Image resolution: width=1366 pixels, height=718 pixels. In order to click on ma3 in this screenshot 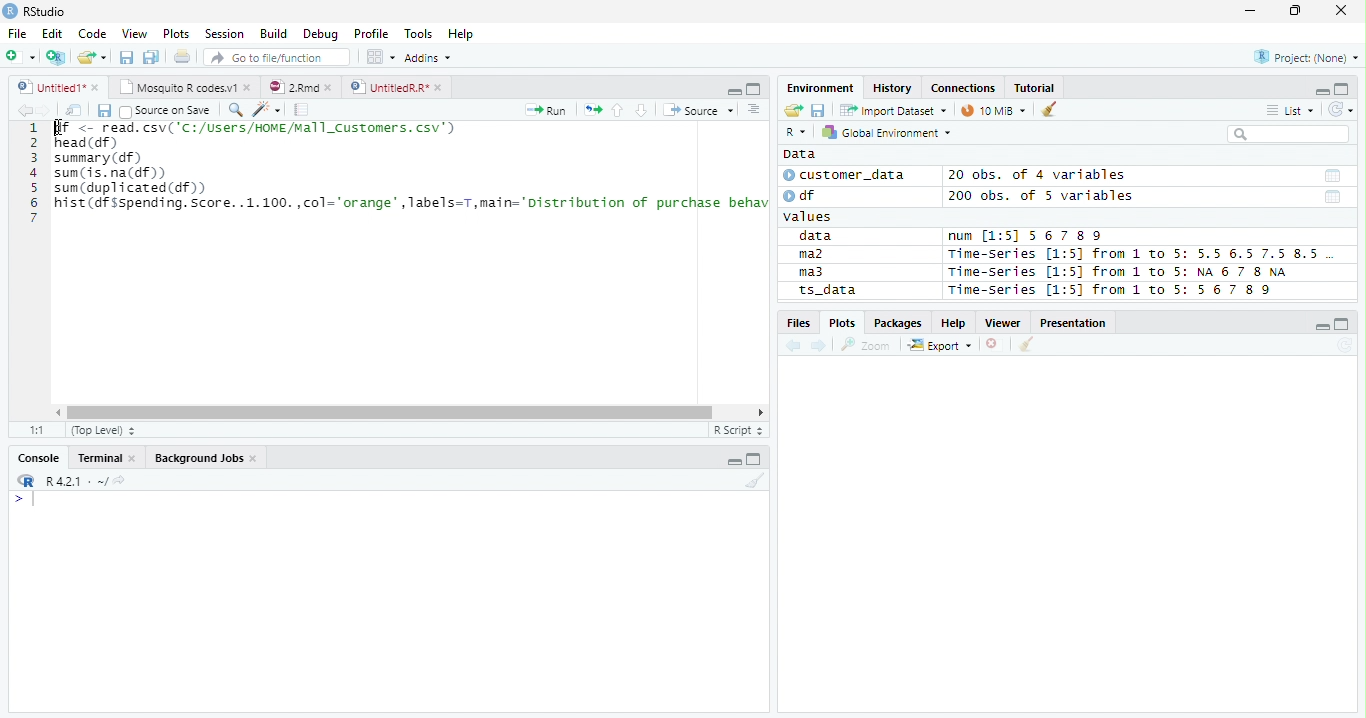, I will do `click(816, 272)`.